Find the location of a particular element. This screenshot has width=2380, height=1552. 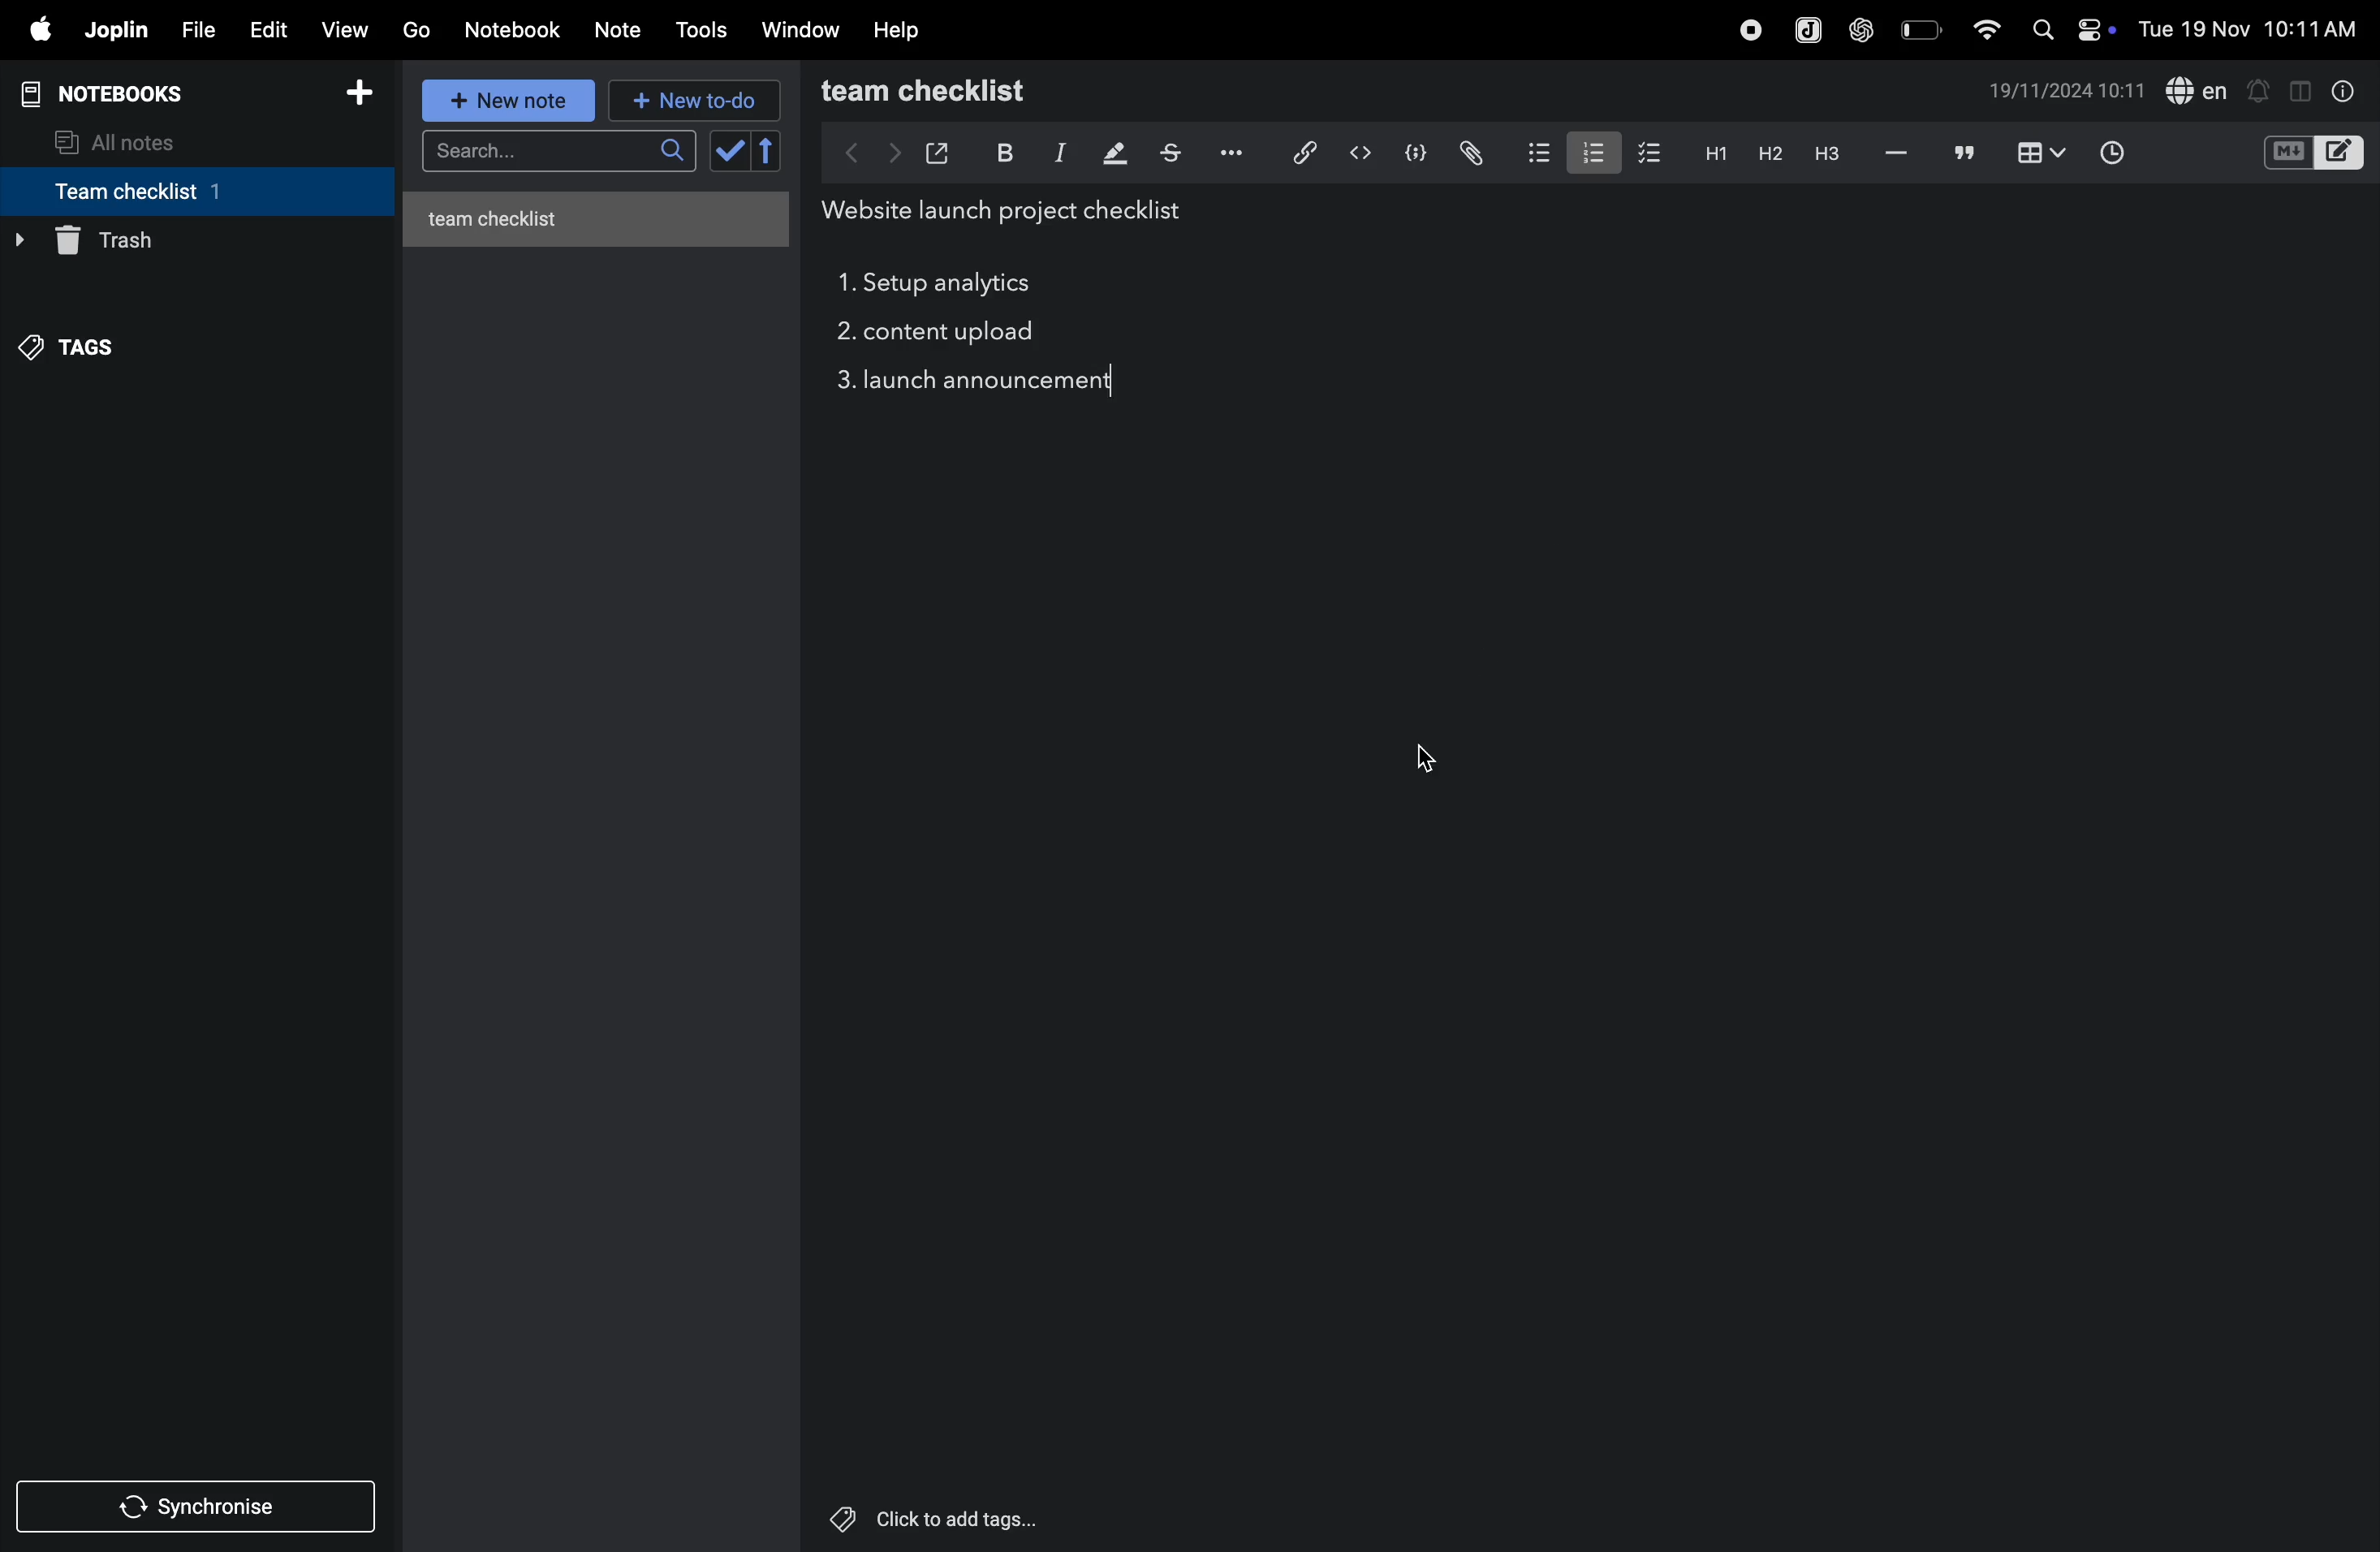

table is located at coordinates (2038, 152).